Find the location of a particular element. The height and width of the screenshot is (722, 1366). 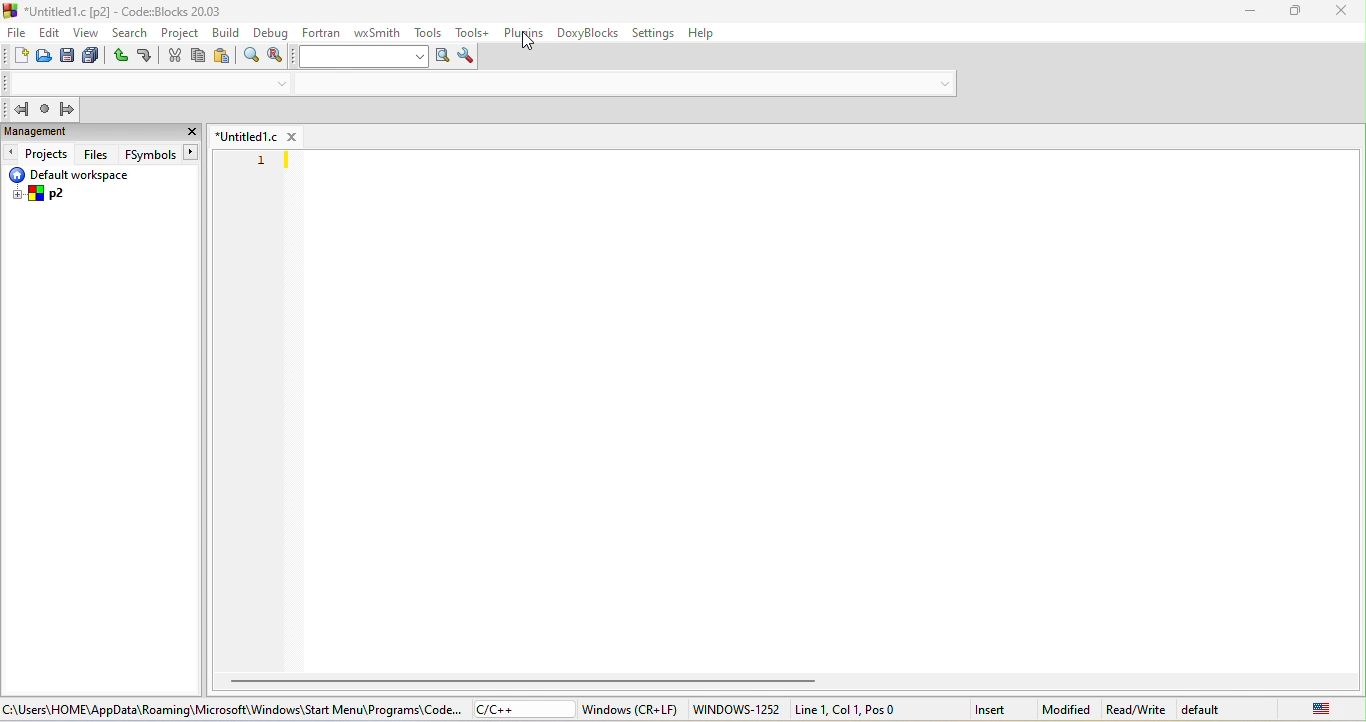

files is located at coordinates (96, 154).